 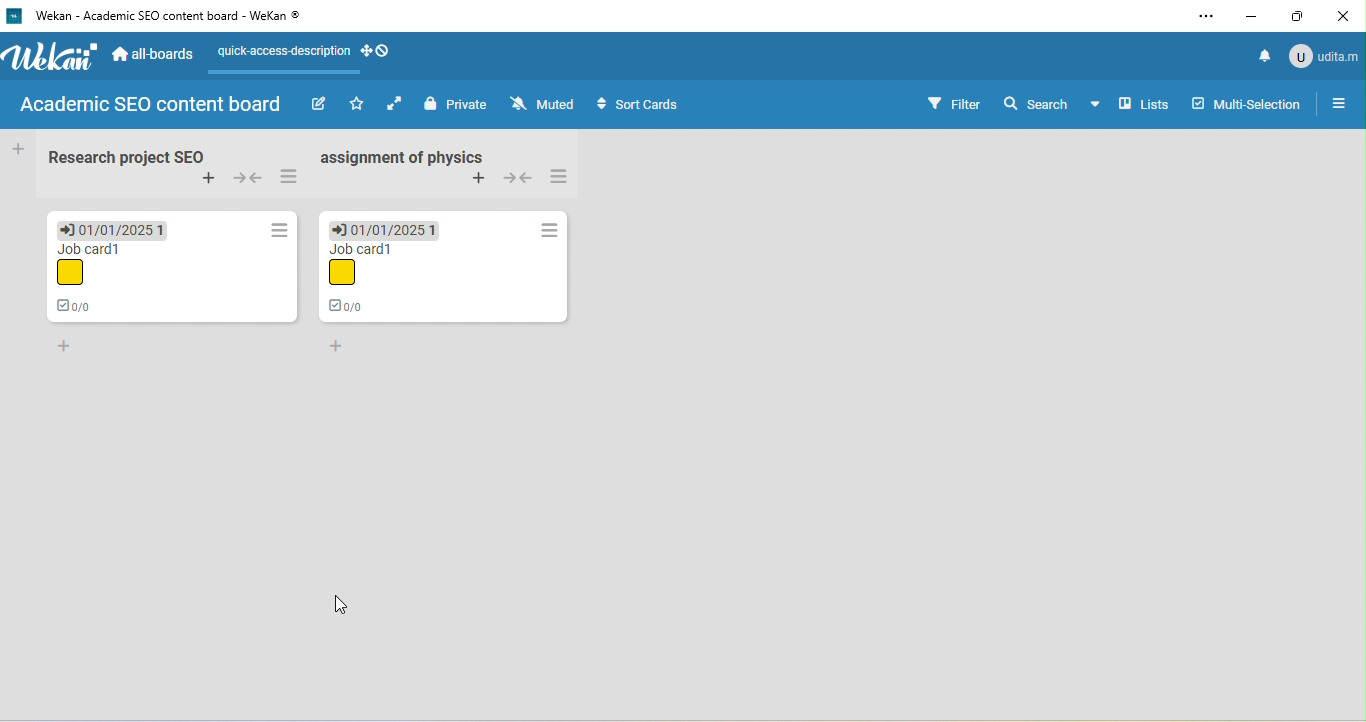 I want to click on job card 1, so click(x=361, y=264).